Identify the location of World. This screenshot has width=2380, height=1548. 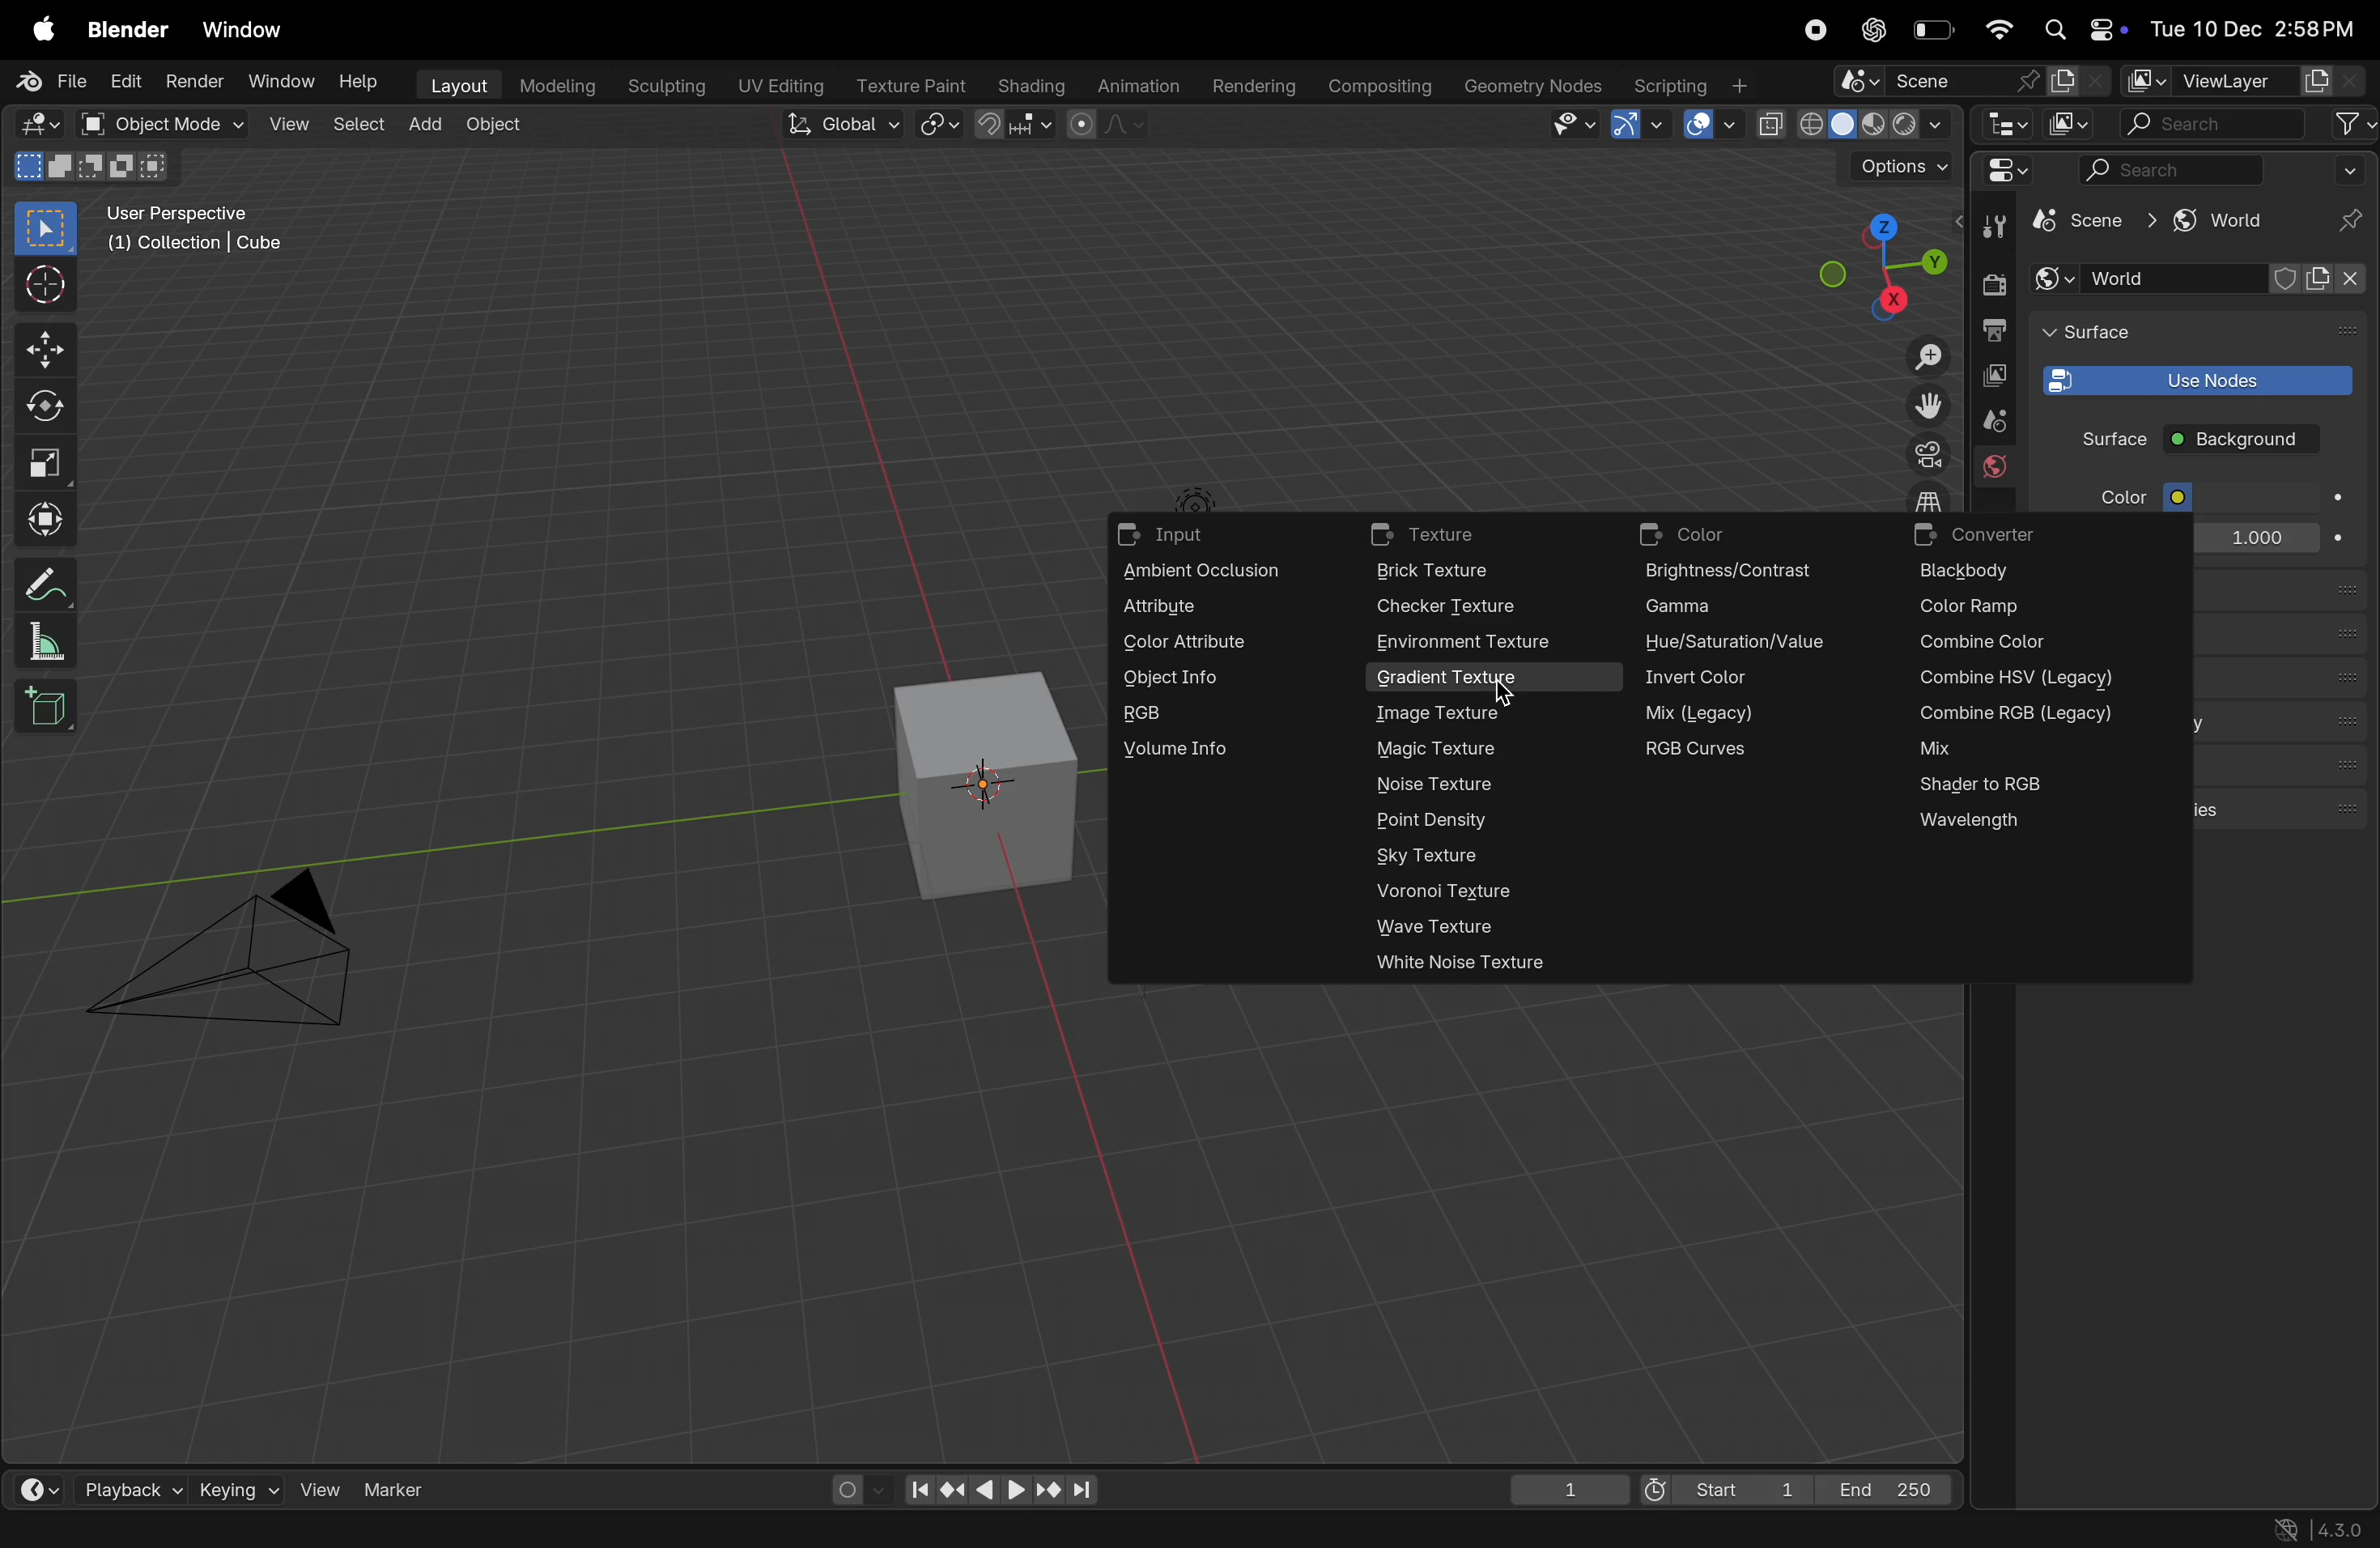
(1994, 469).